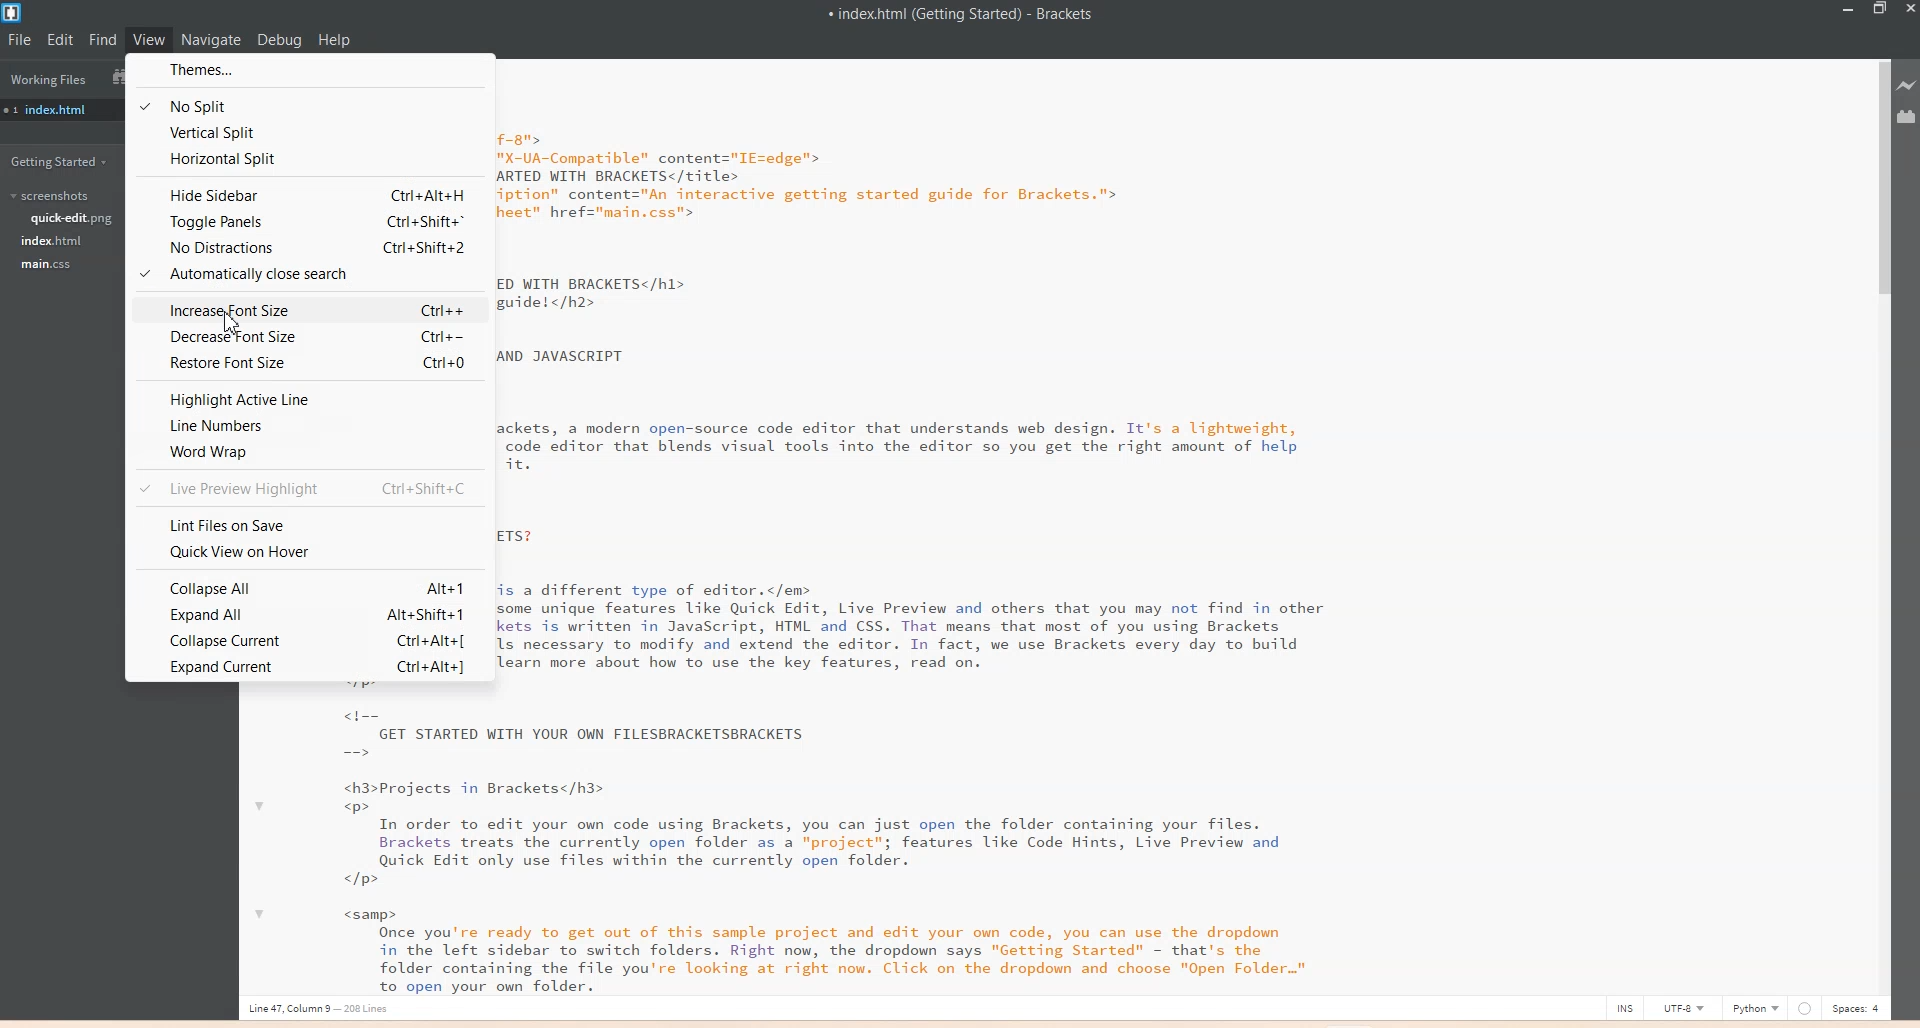 Image resolution: width=1920 pixels, height=1028 pixels. Describe the element at coordinates (280, 40) in the screenshot. I see `Debug` at that location.